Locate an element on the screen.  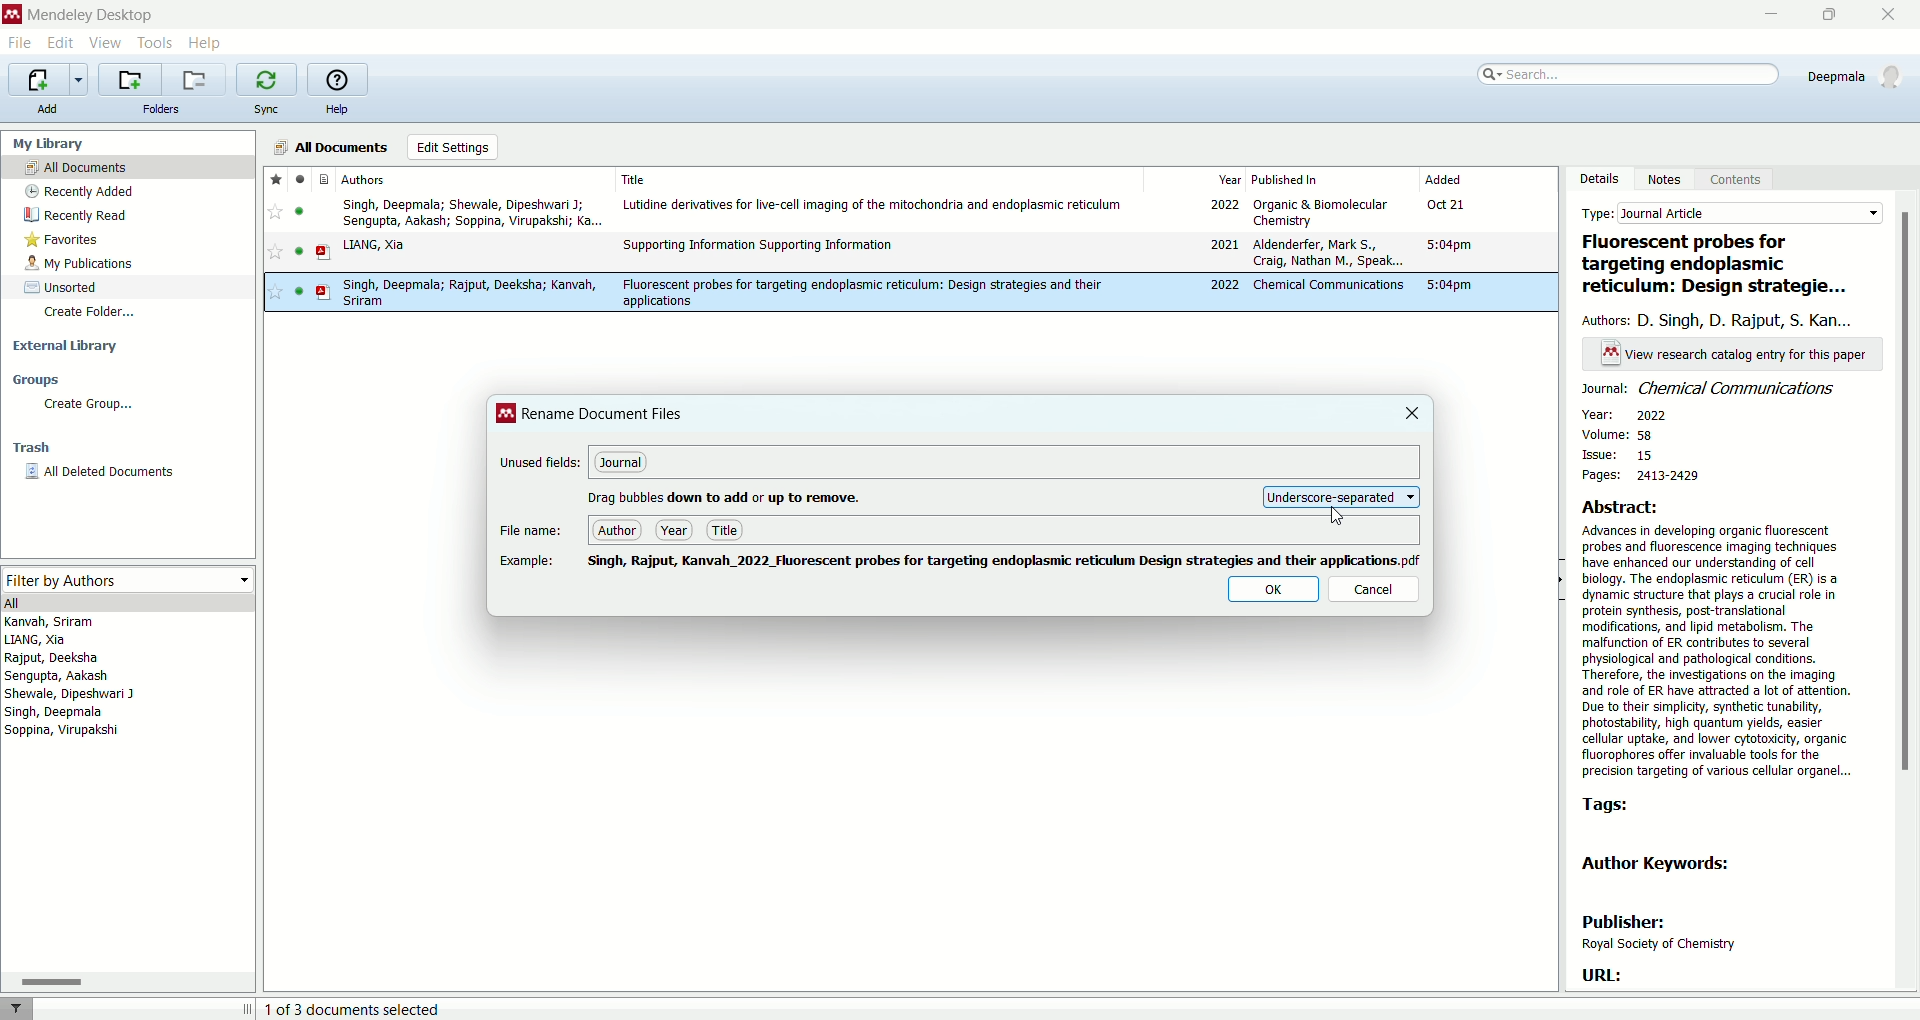
5:04pm is located at coordinates (1449, 245).